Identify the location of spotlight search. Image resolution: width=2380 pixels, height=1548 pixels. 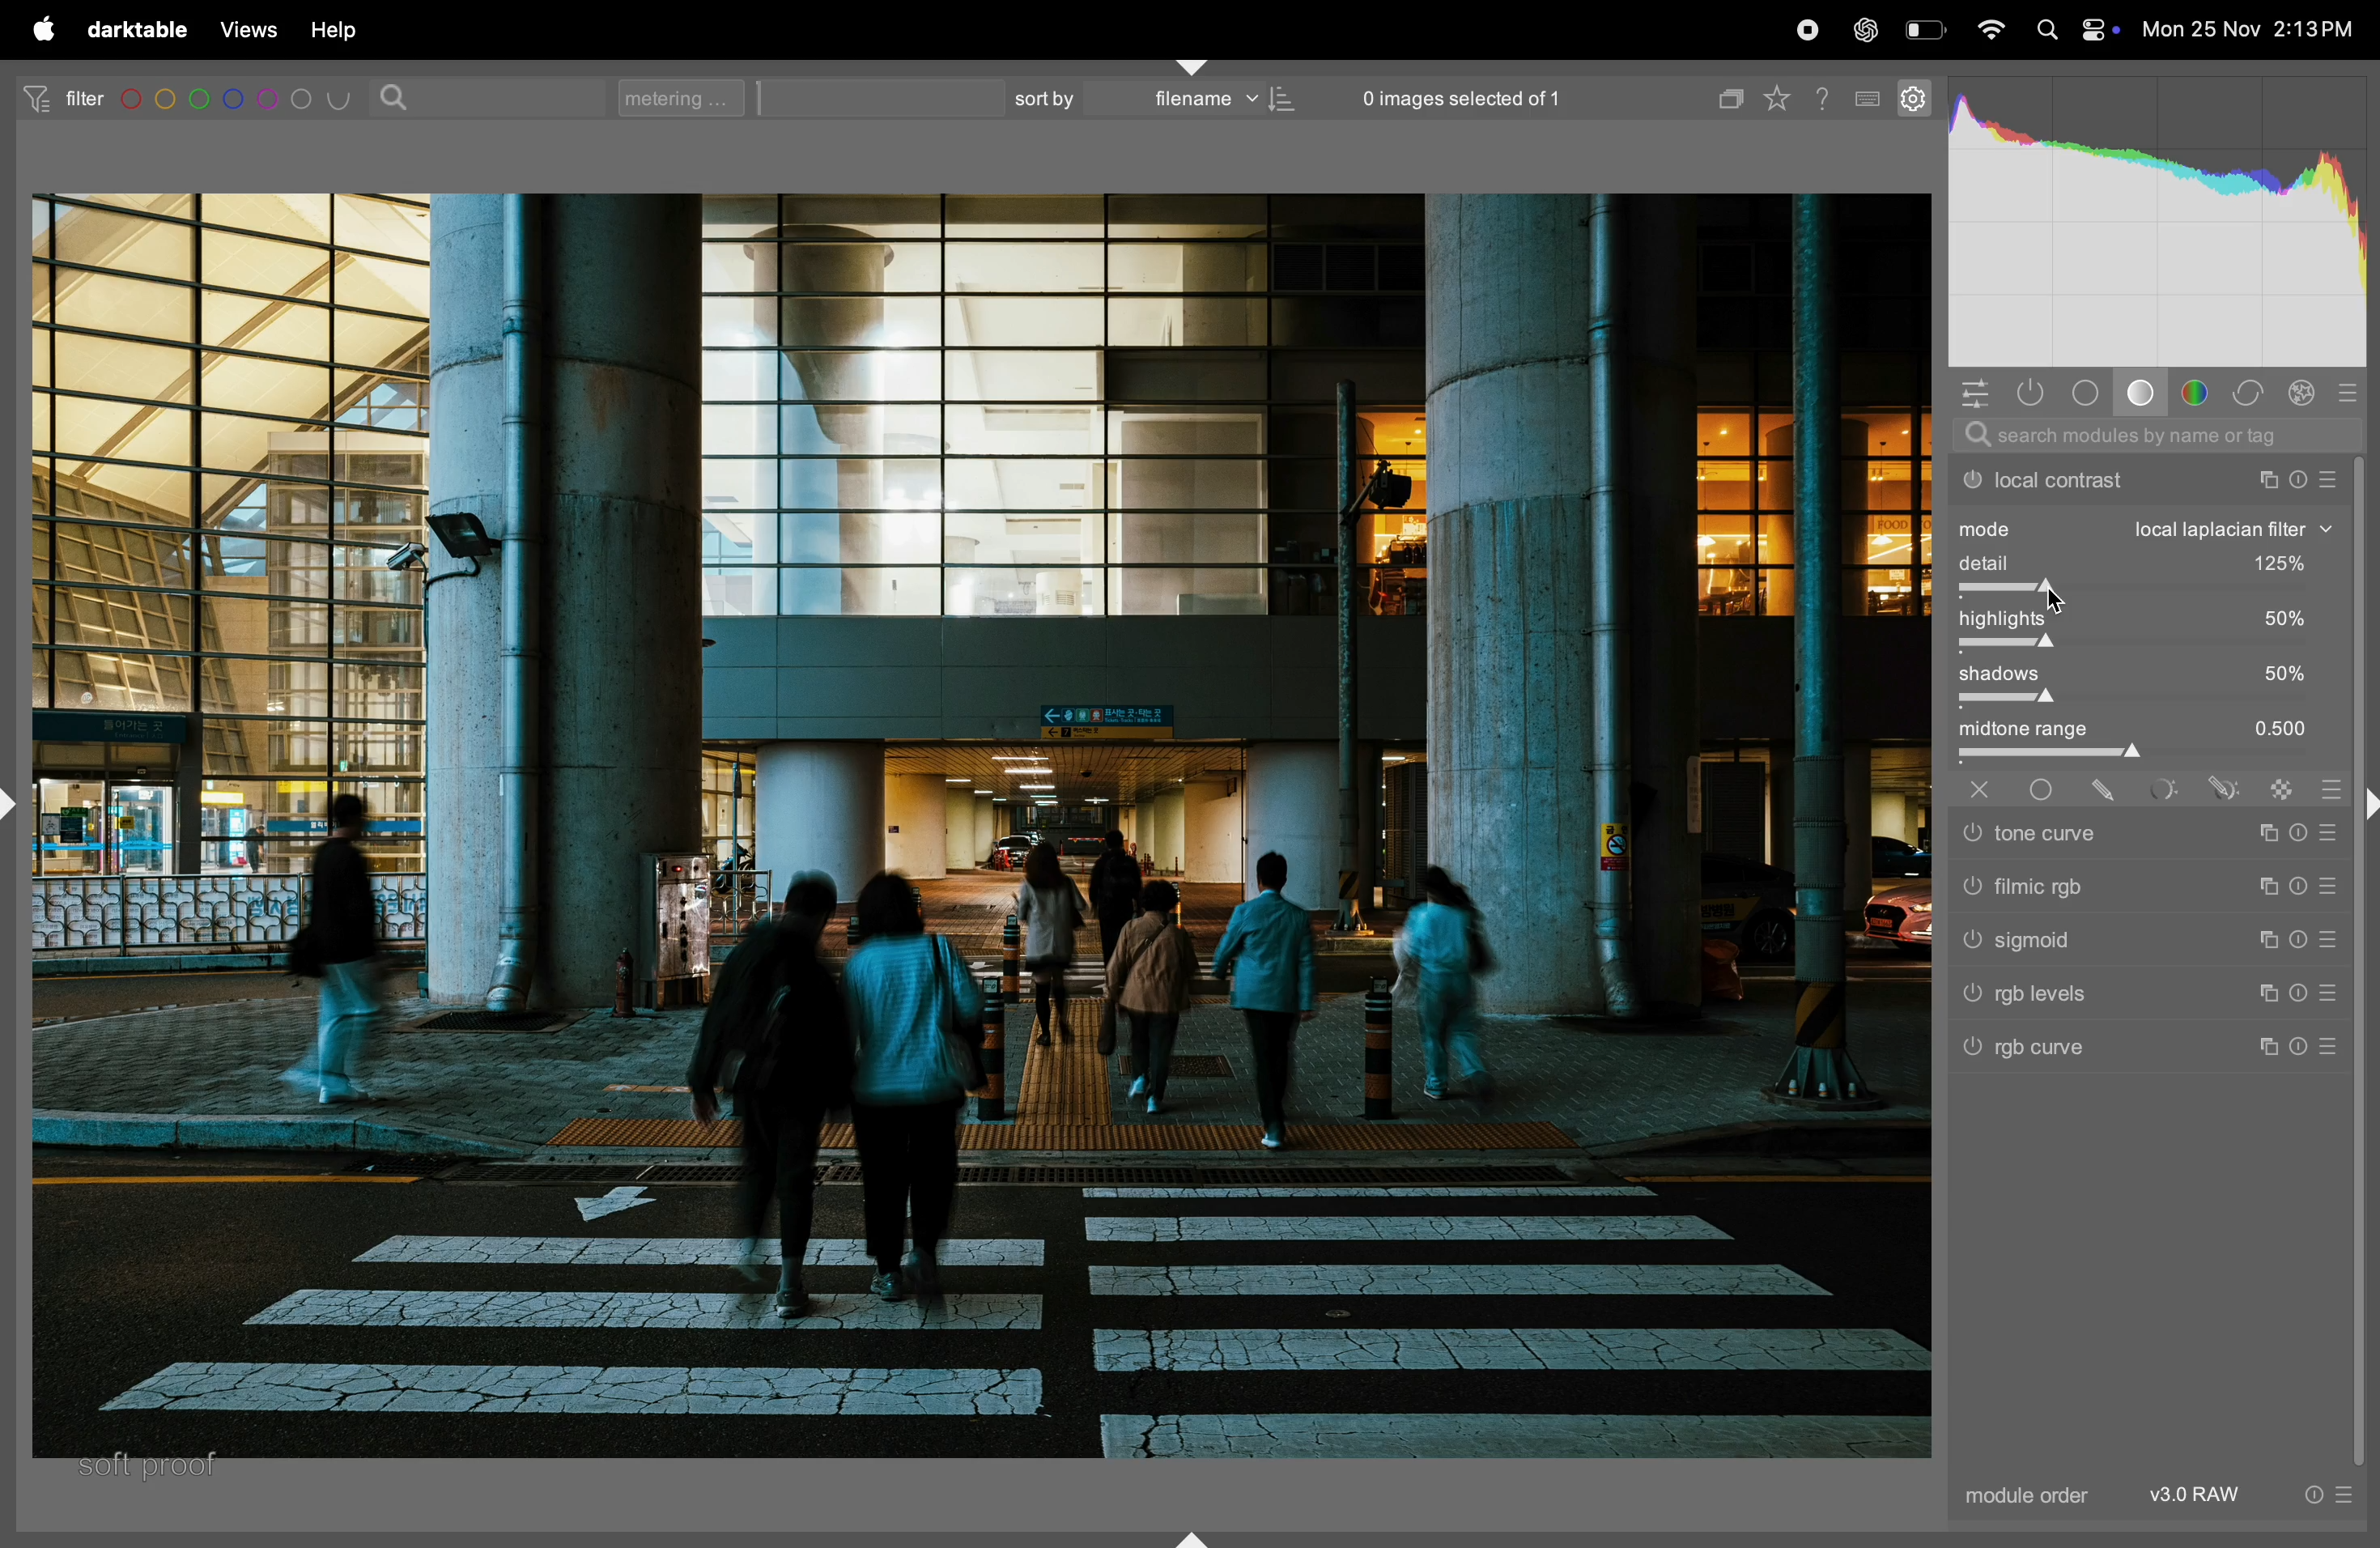
(2046, 30).